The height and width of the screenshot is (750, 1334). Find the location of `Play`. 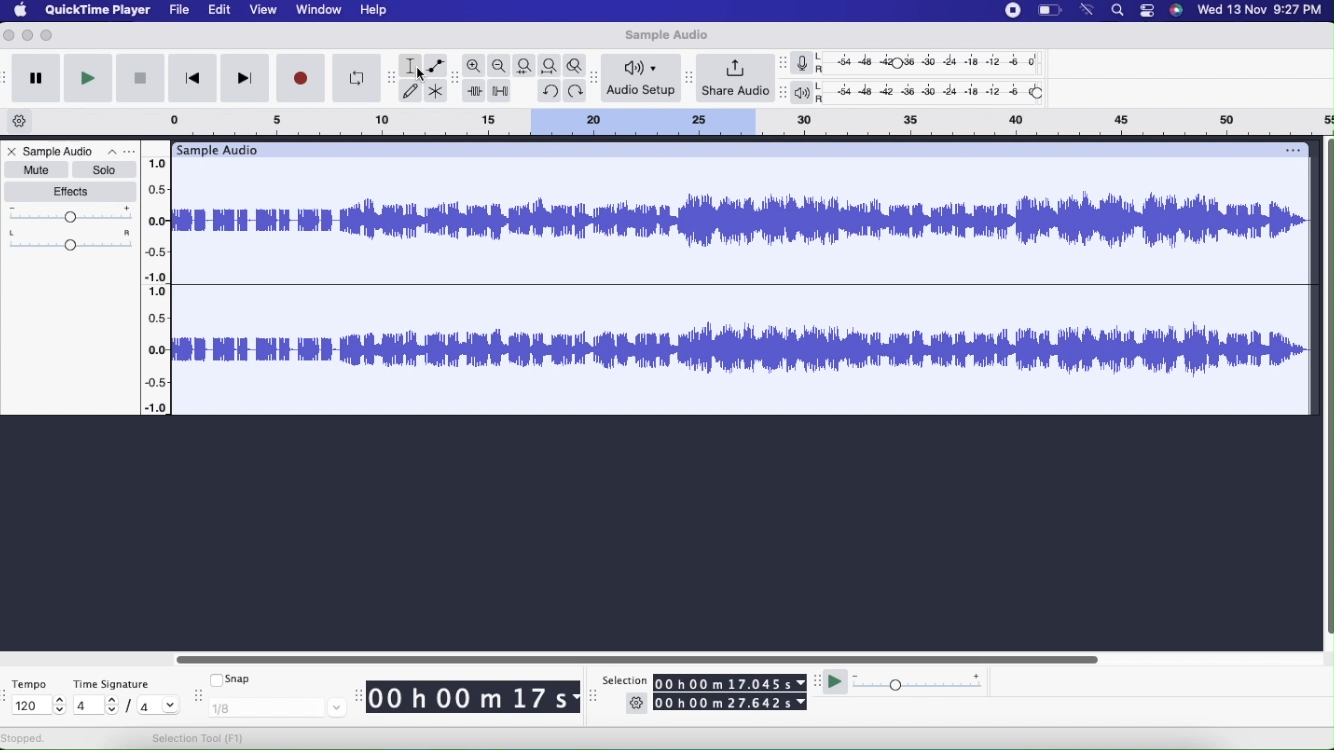

Play is located at coordinates (87, 78).